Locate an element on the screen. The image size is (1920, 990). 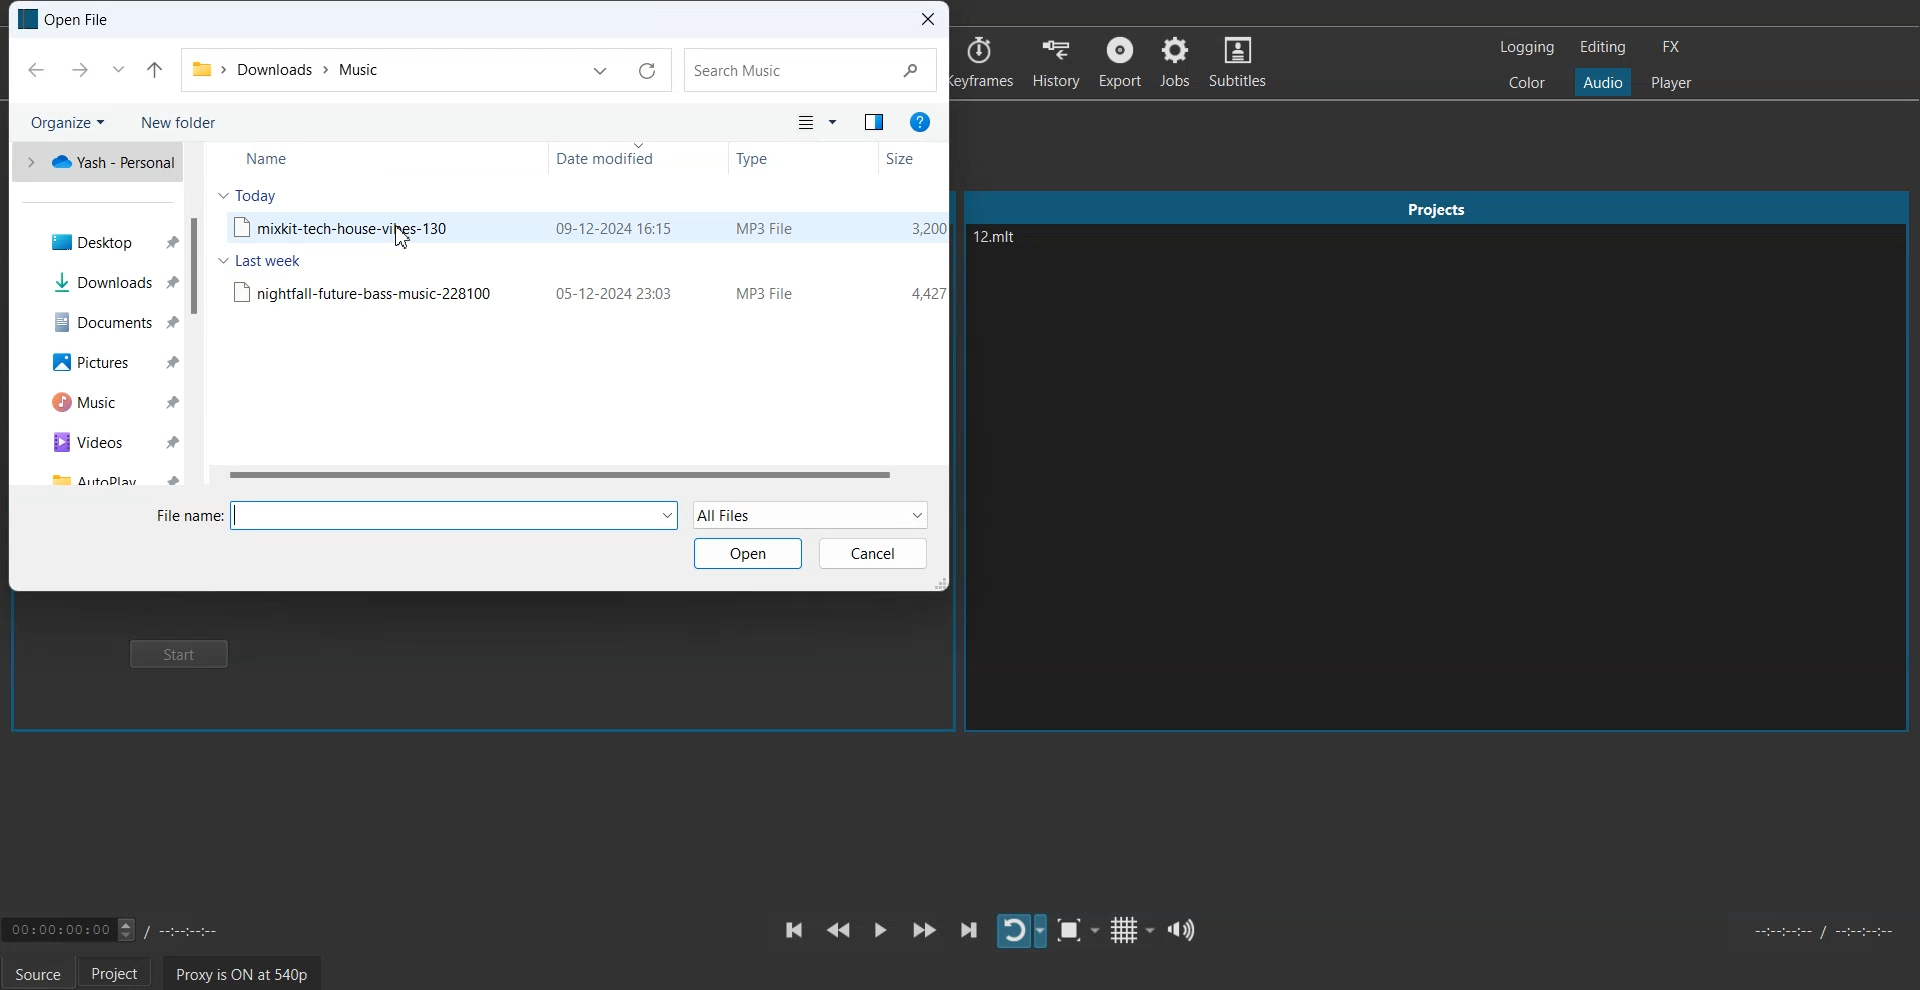
Toggle player looping is located at coordinates (1020, 931).